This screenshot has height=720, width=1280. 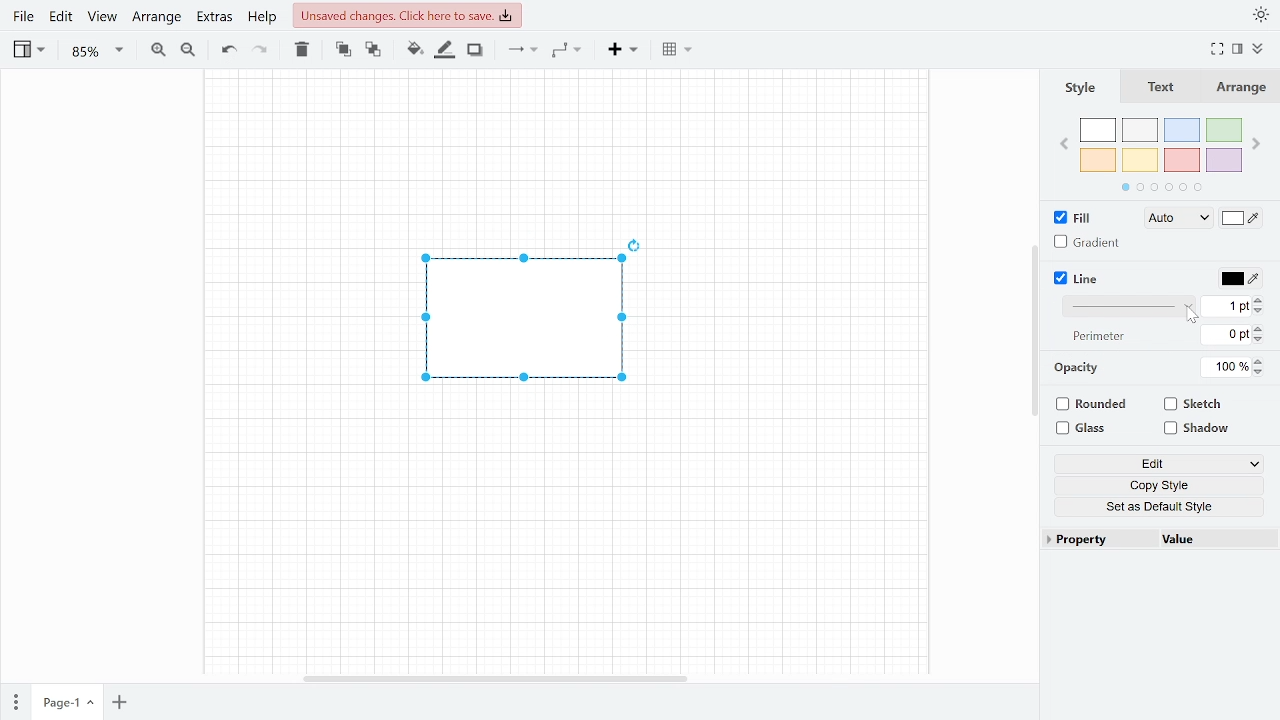 What do you see at coordinates (1262, 373) in the screenshot?
I see `Decrease opacity` at bounding box center [1262, 373].